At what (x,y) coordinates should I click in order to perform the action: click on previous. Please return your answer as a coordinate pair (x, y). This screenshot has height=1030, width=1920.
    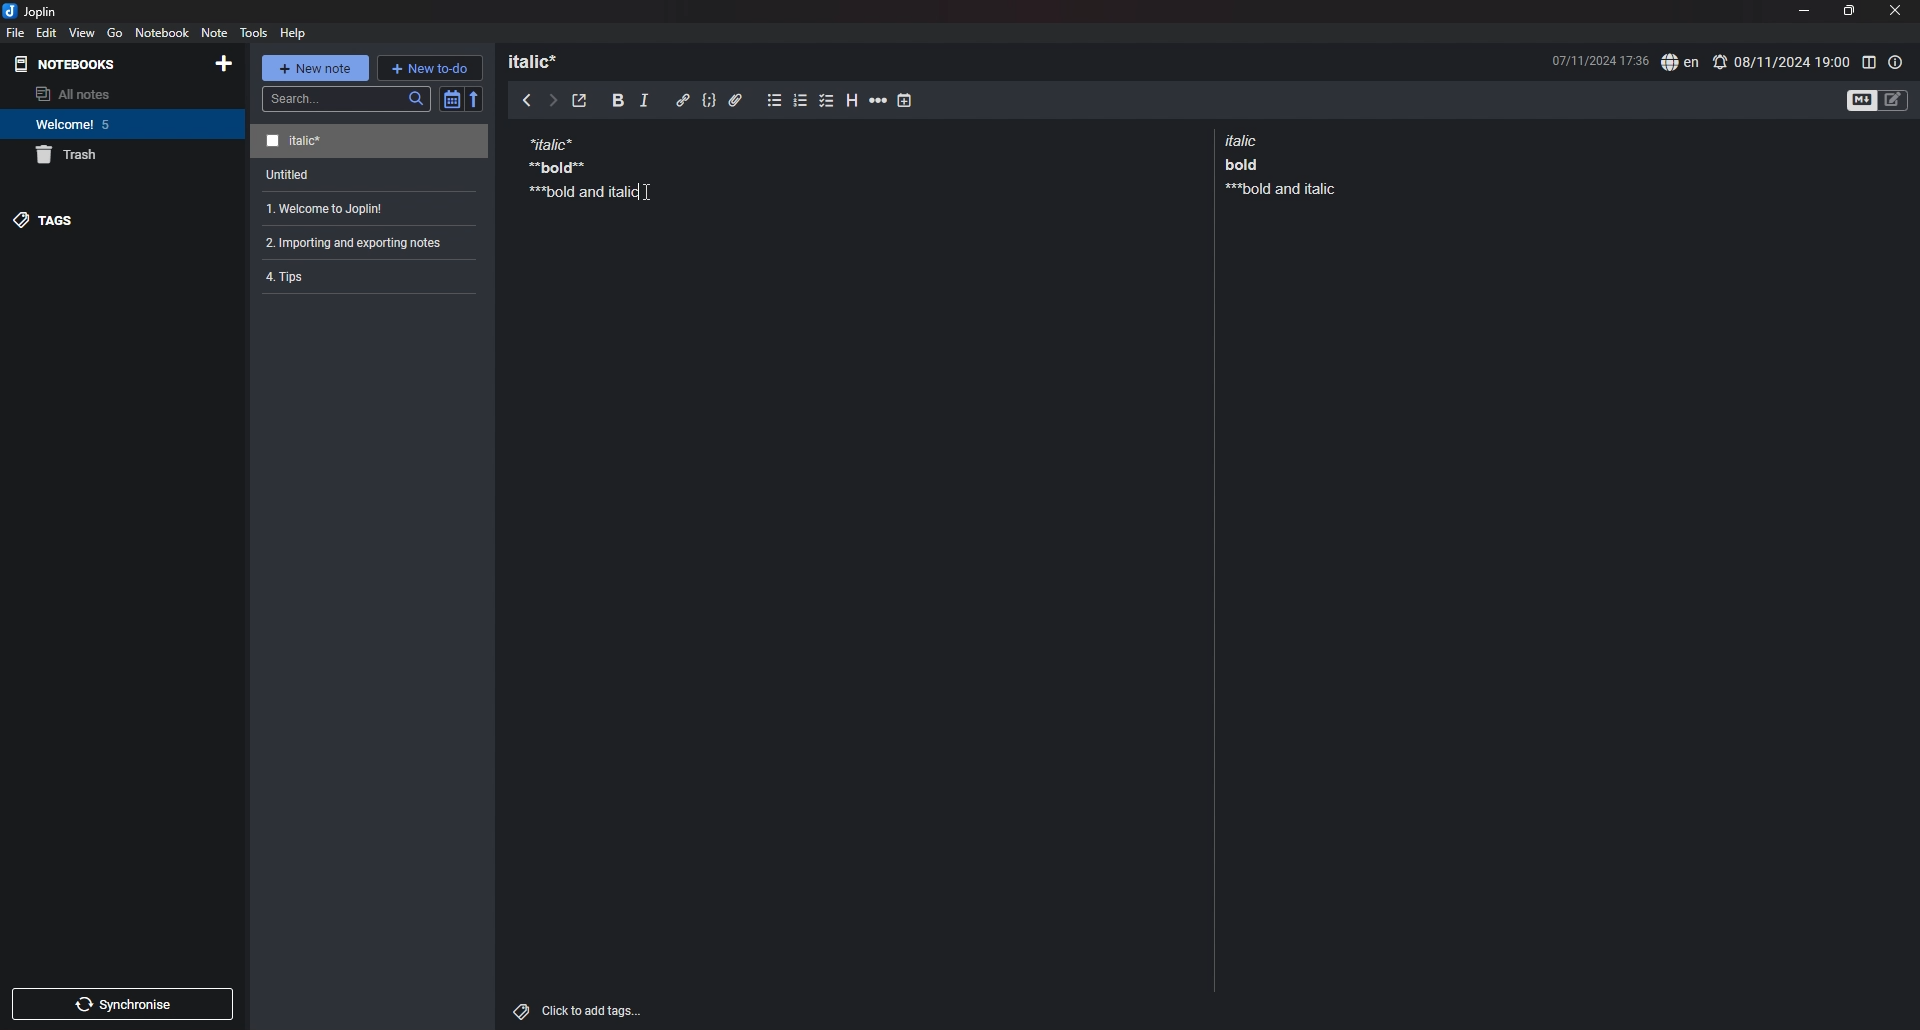
    Looking at the image, I should click on (527, 99).